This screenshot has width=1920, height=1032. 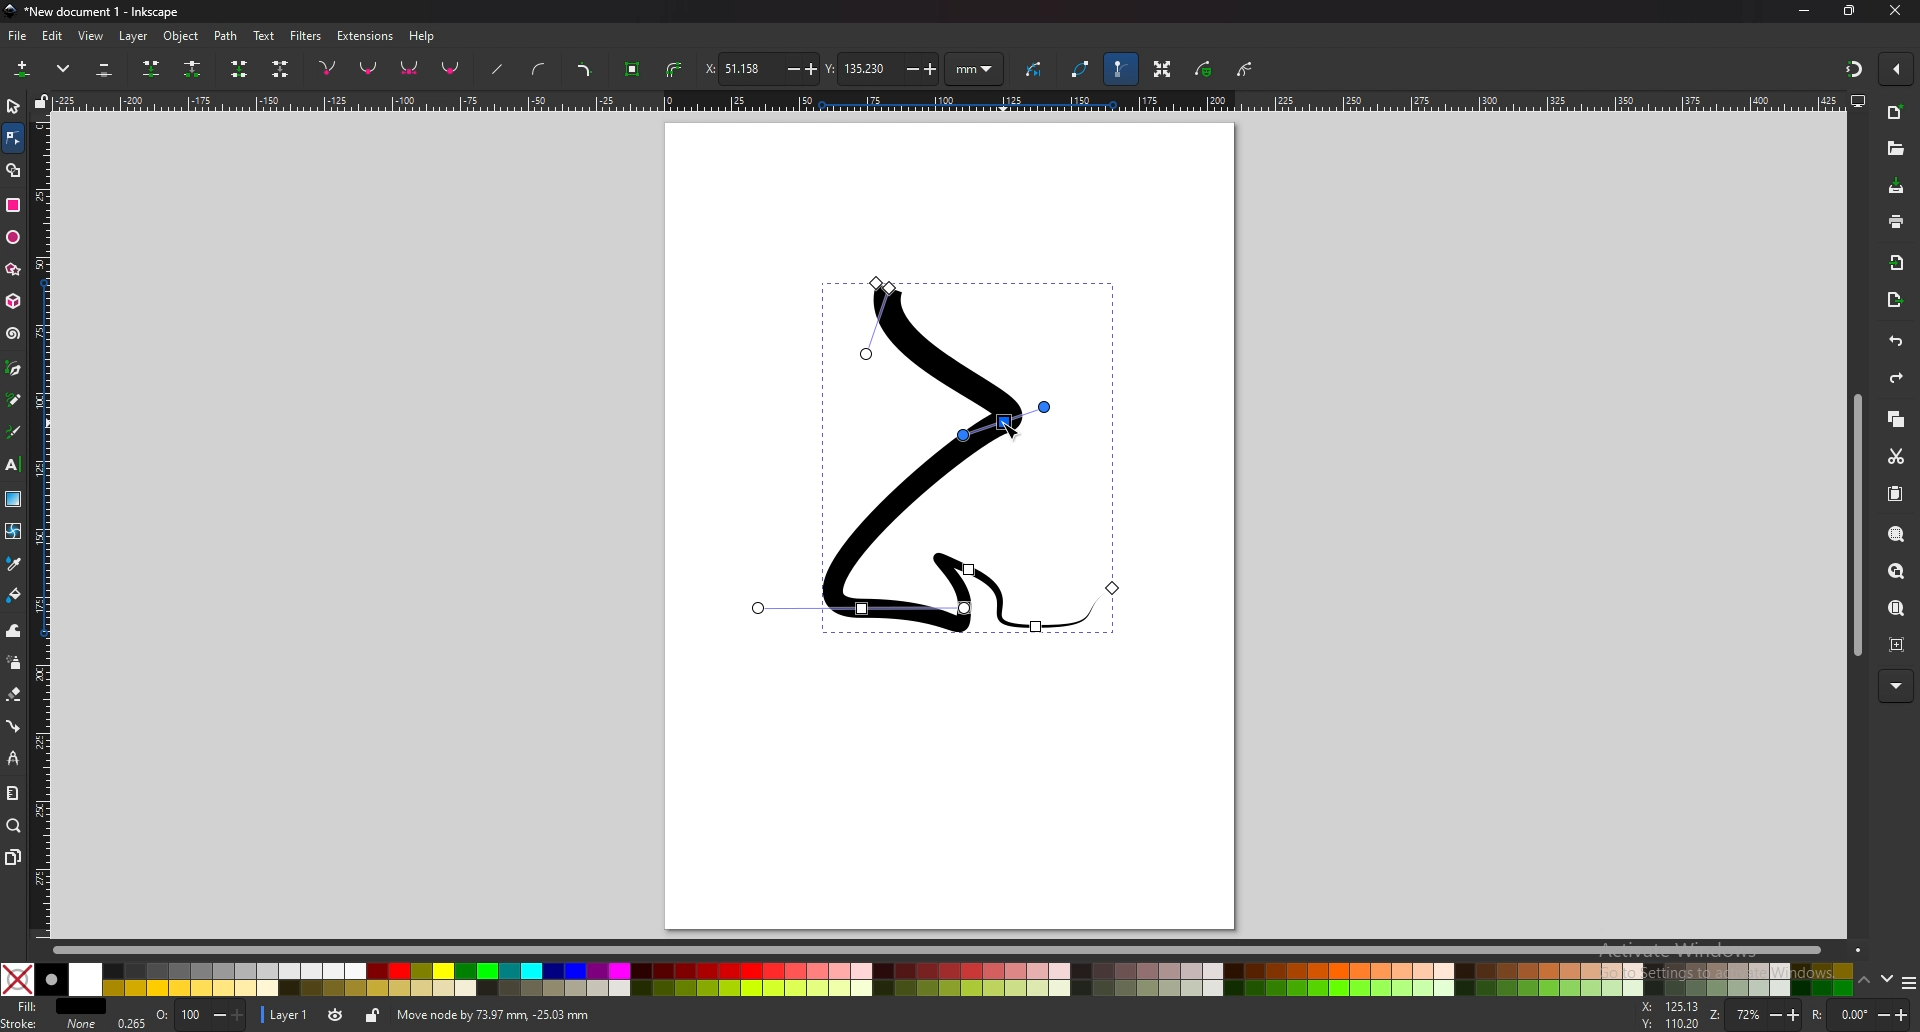 I want to click on unit, so click(x=975, y=70).